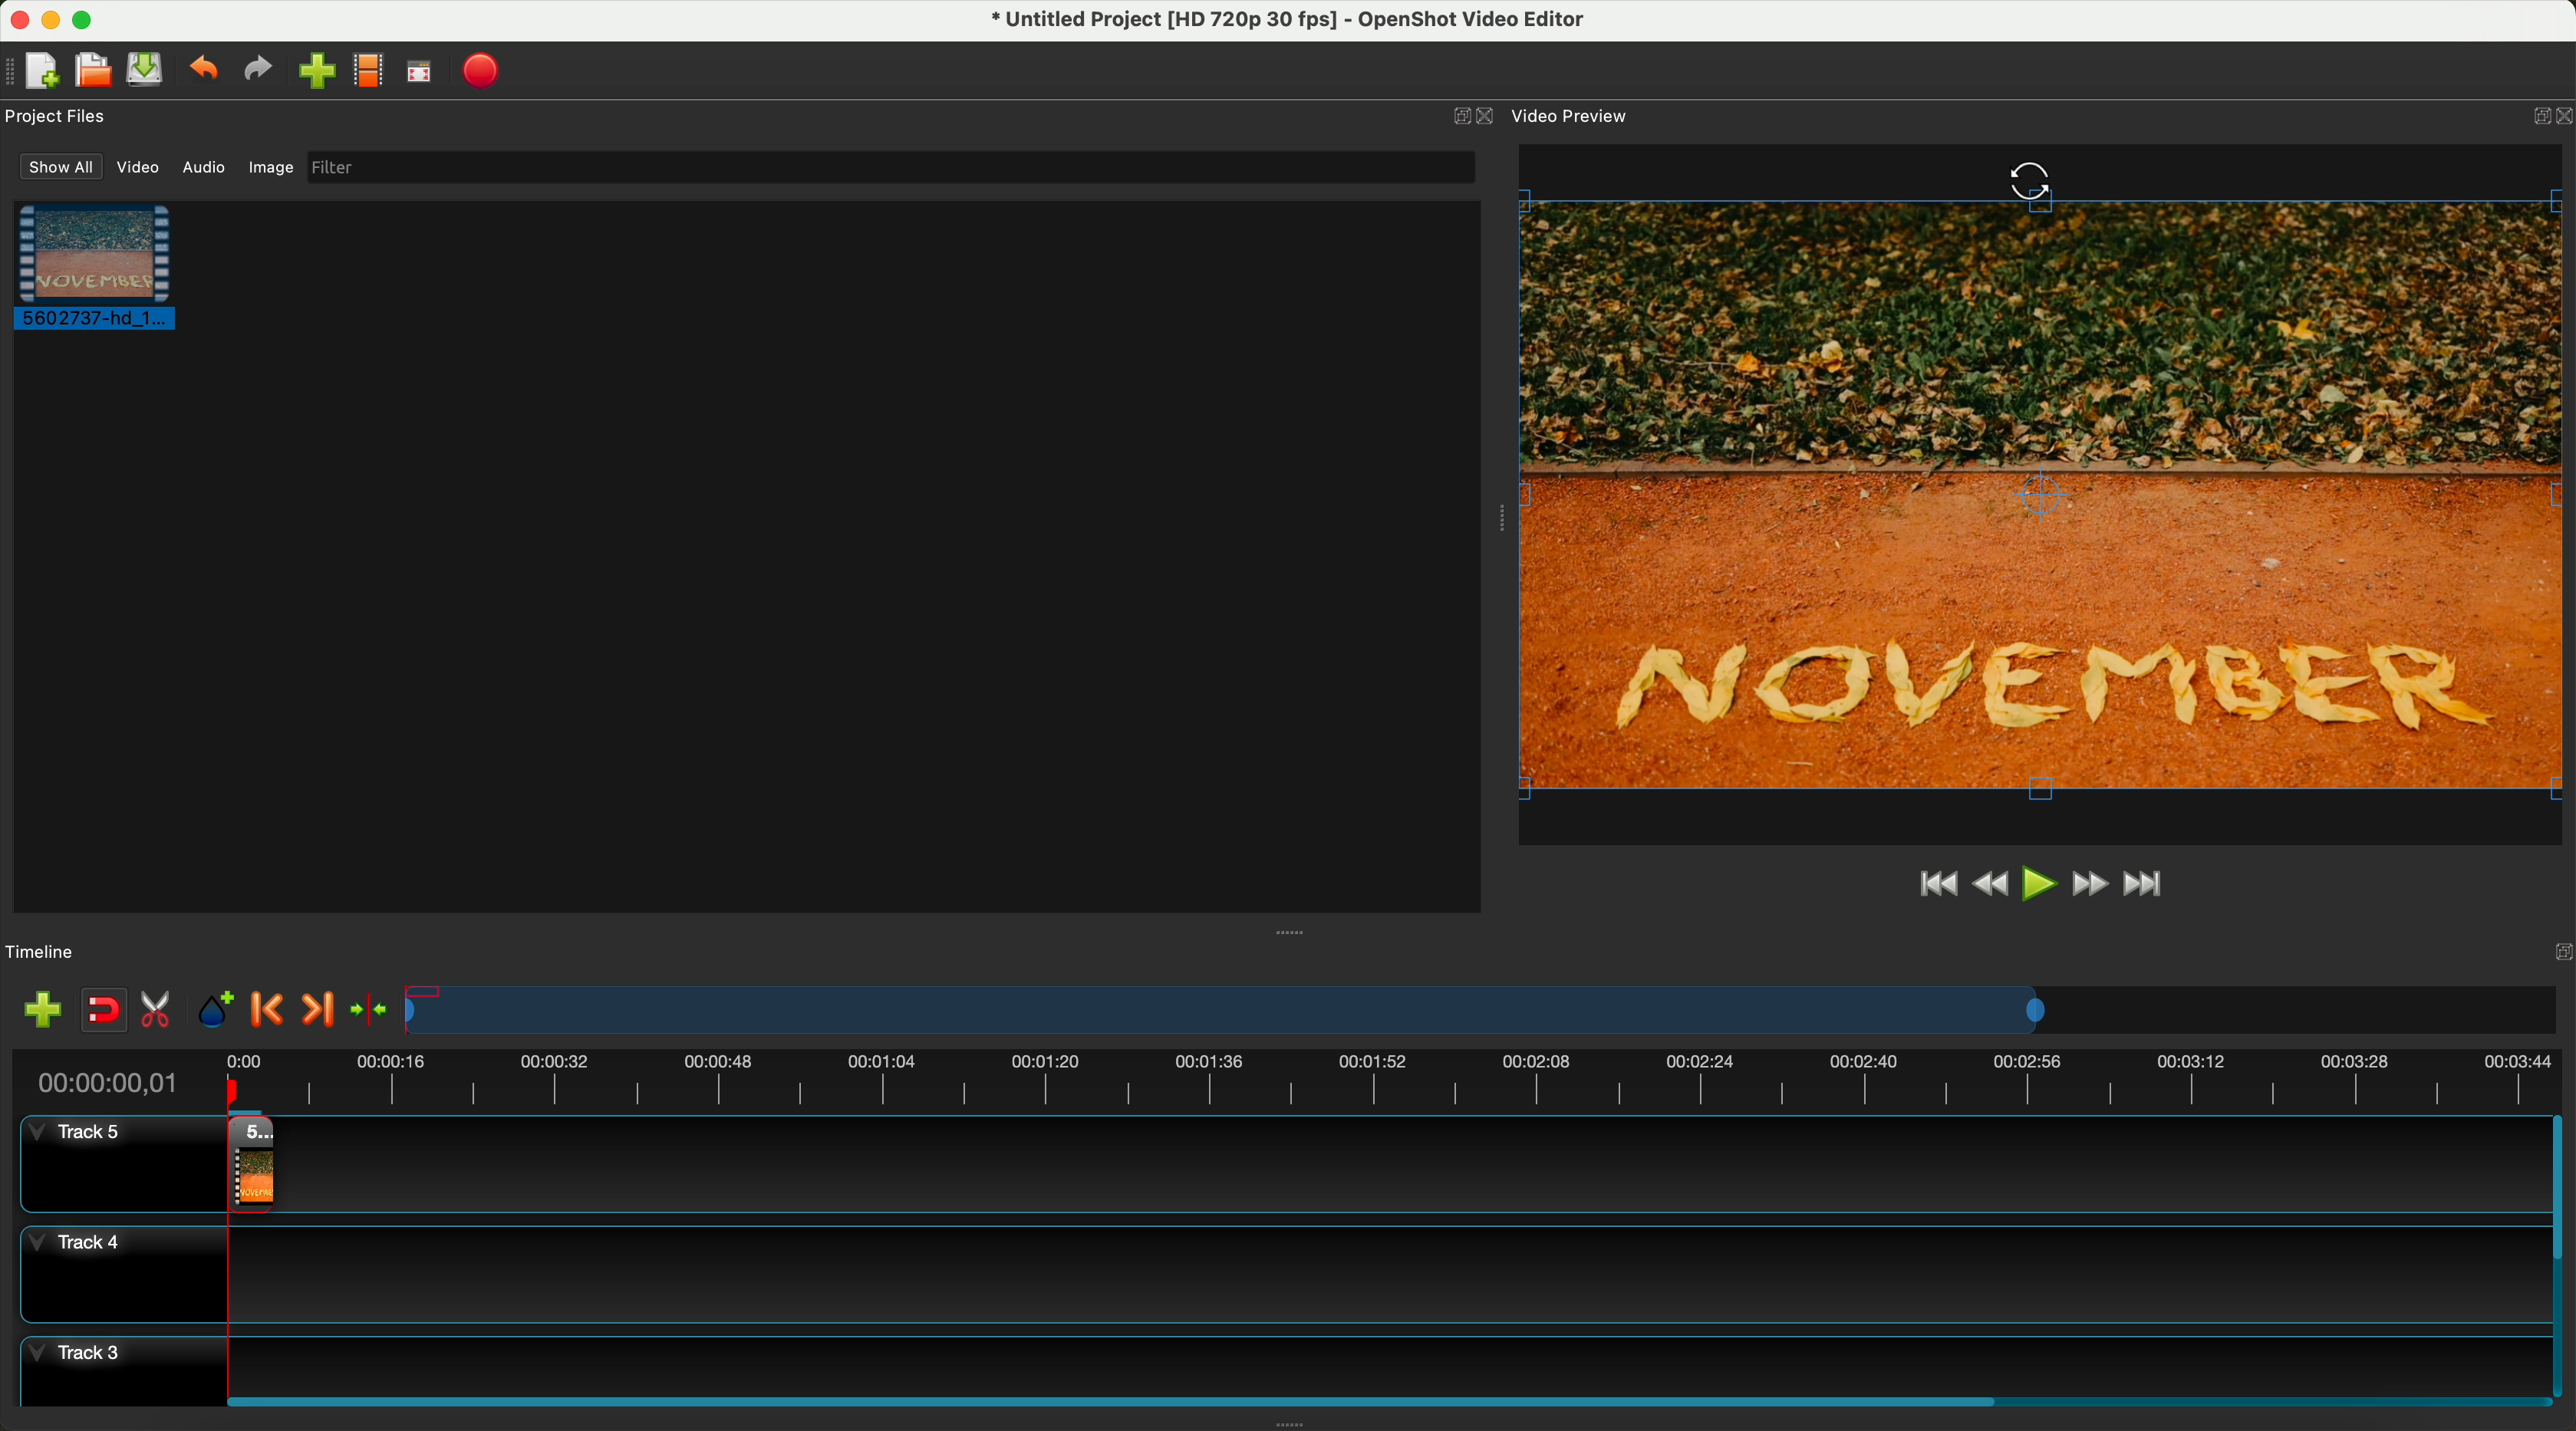  What do you see at coordinates (2036, 885) in the screenshot?
I see `play` at bounding box center [2036, 885].